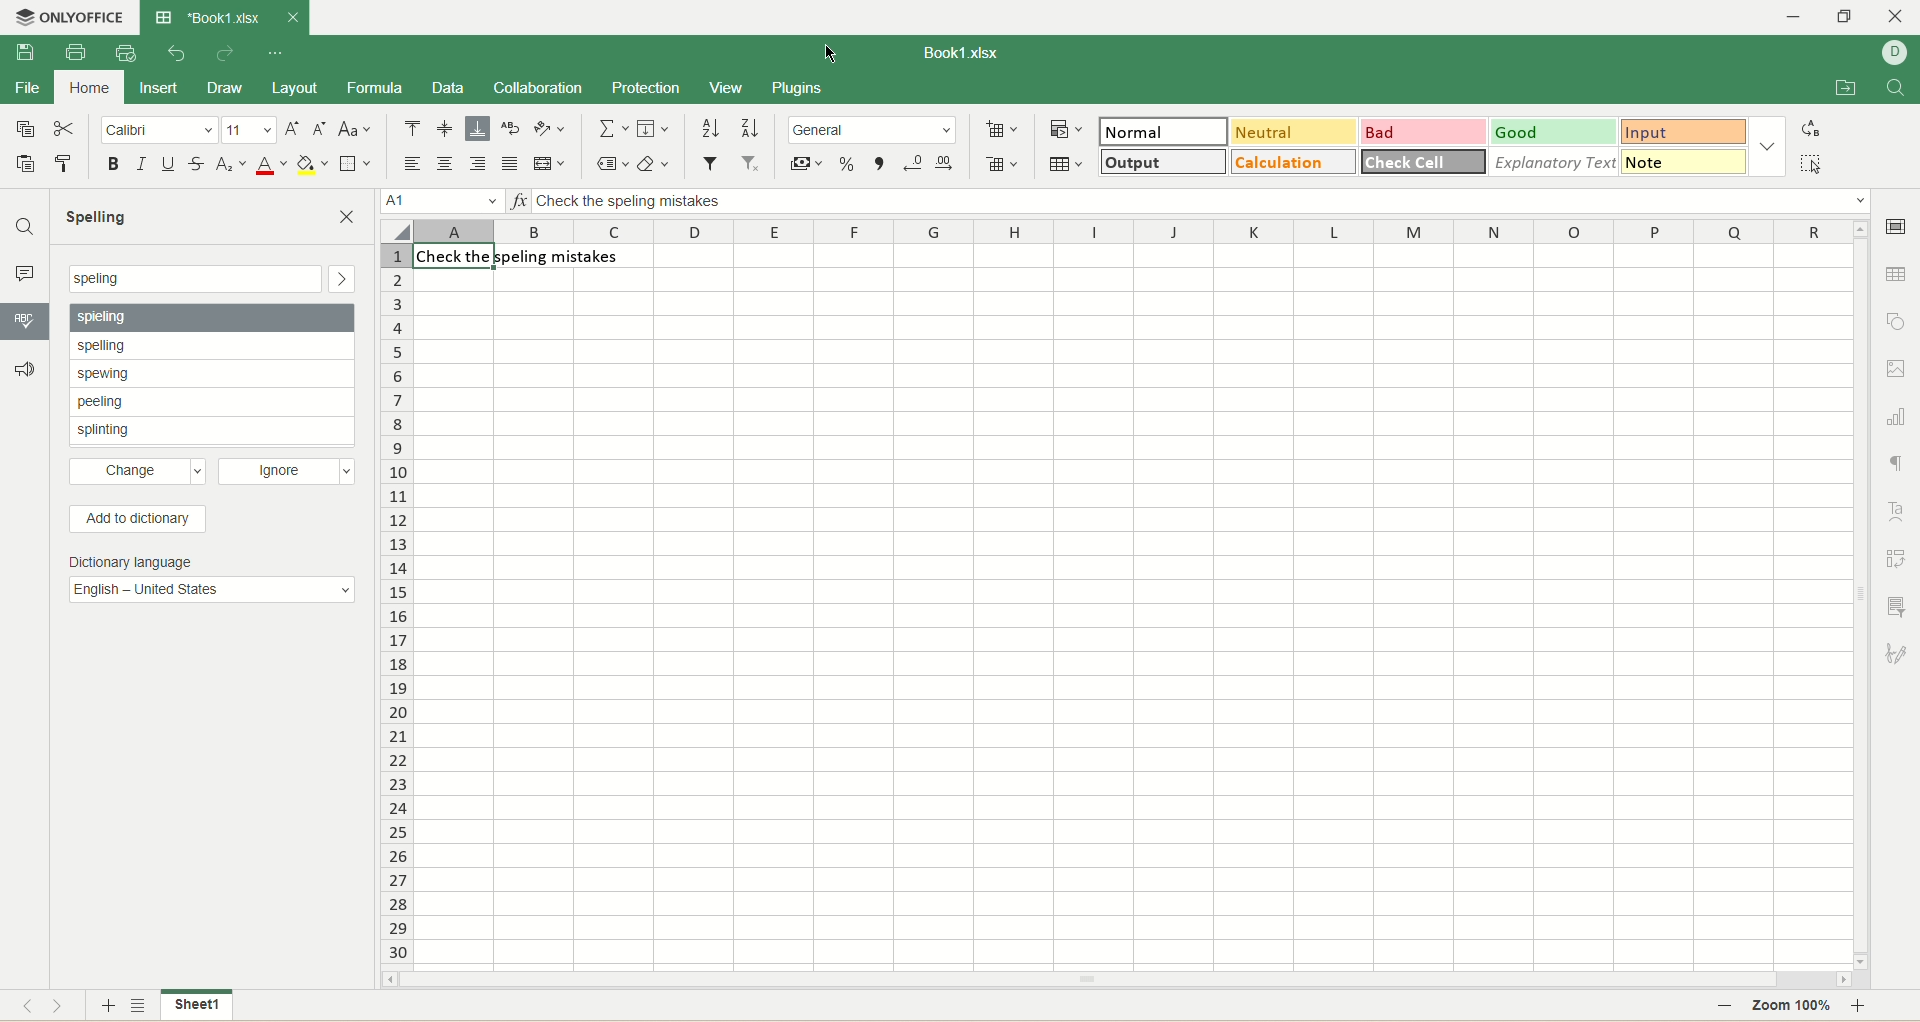 The image size is (1920, 1022). What do you see at coordinates (1810, 131) in the screenshot?
I see `replace` at bounding box center [1810, 131].